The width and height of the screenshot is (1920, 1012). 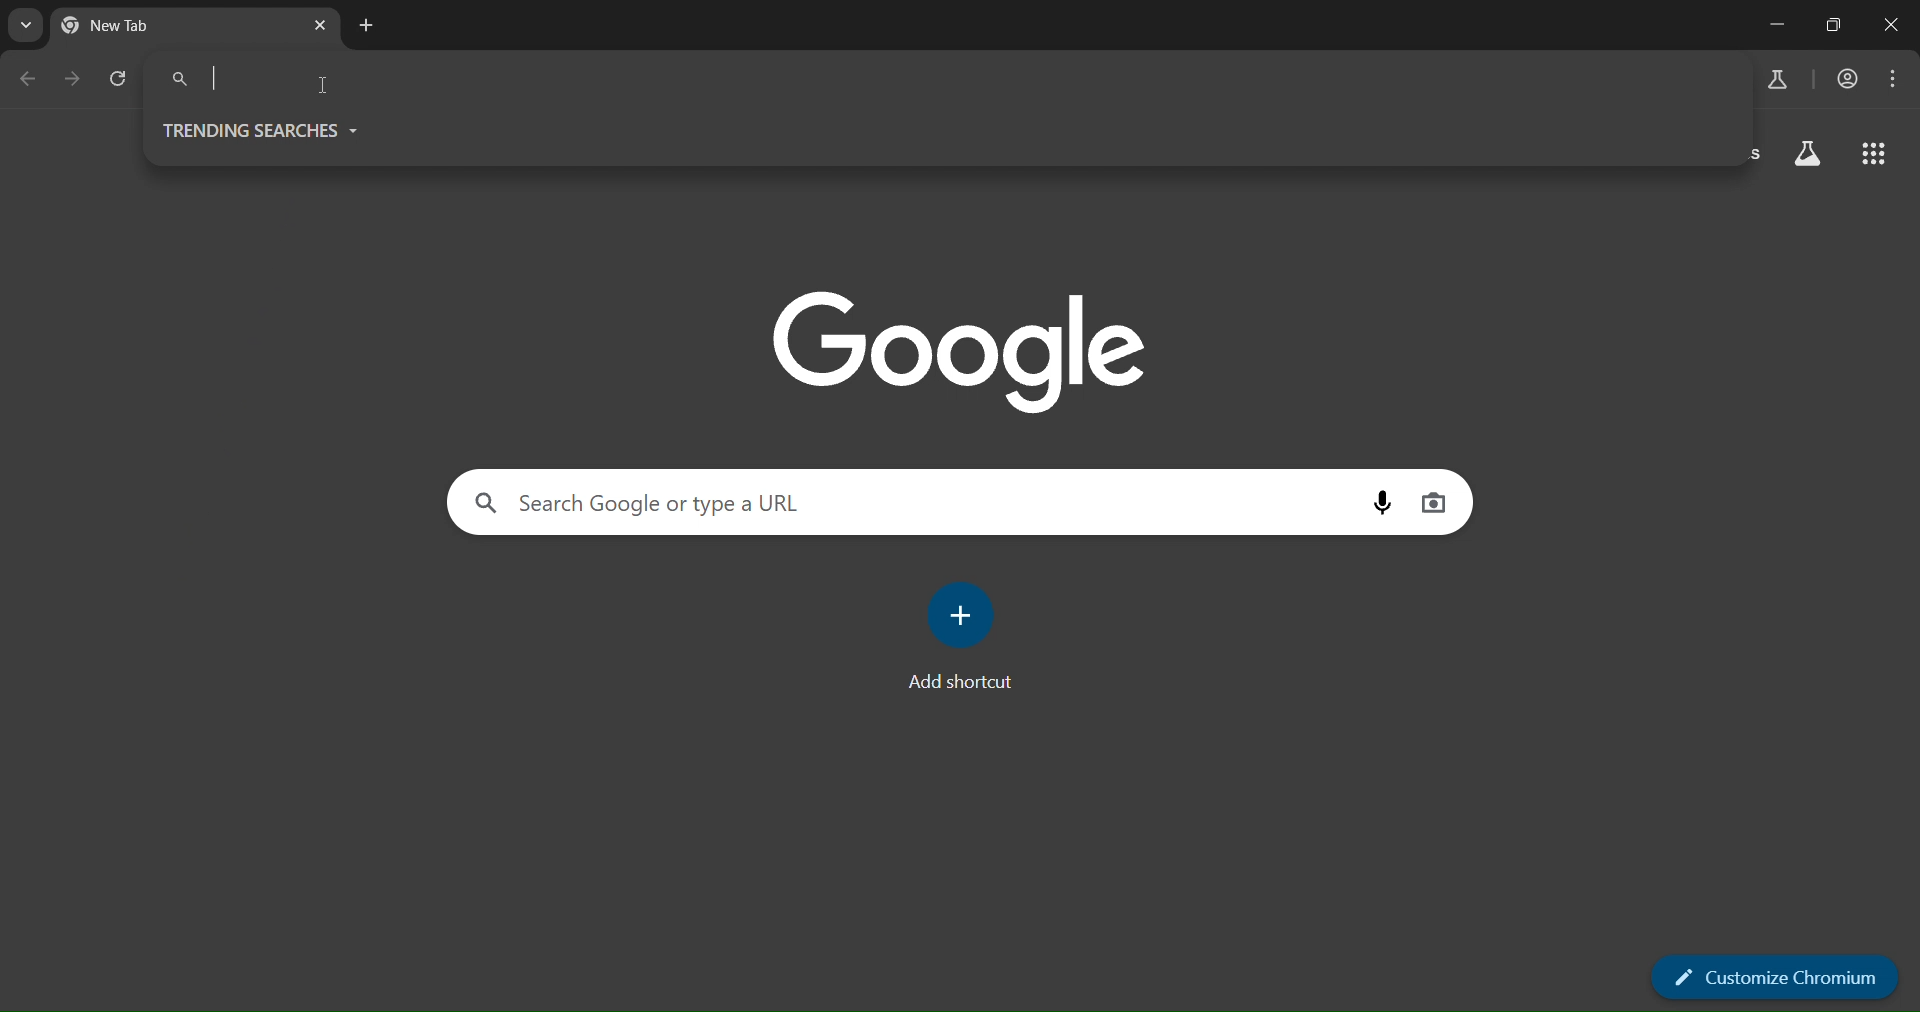 I want to click on close, so click(x=1894, y=24).